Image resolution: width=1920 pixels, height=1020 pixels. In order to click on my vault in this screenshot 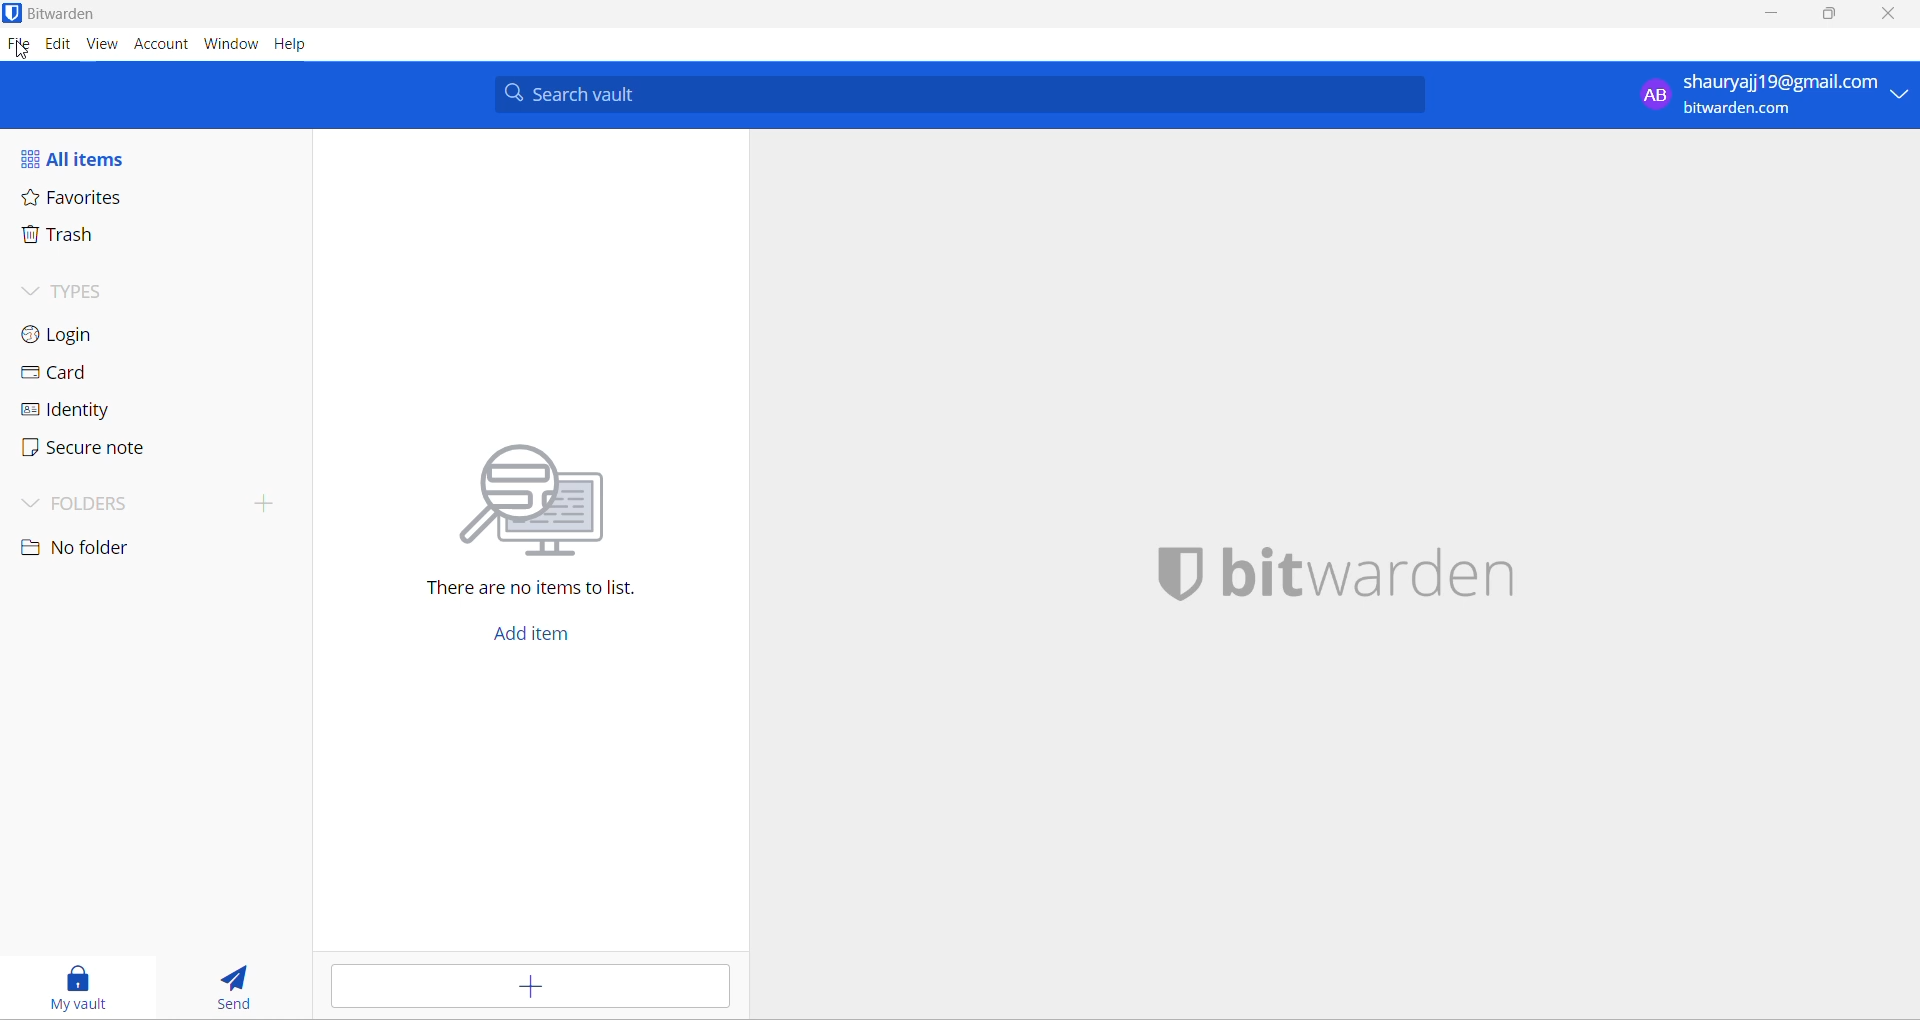, I will do `click(79, 985)`.